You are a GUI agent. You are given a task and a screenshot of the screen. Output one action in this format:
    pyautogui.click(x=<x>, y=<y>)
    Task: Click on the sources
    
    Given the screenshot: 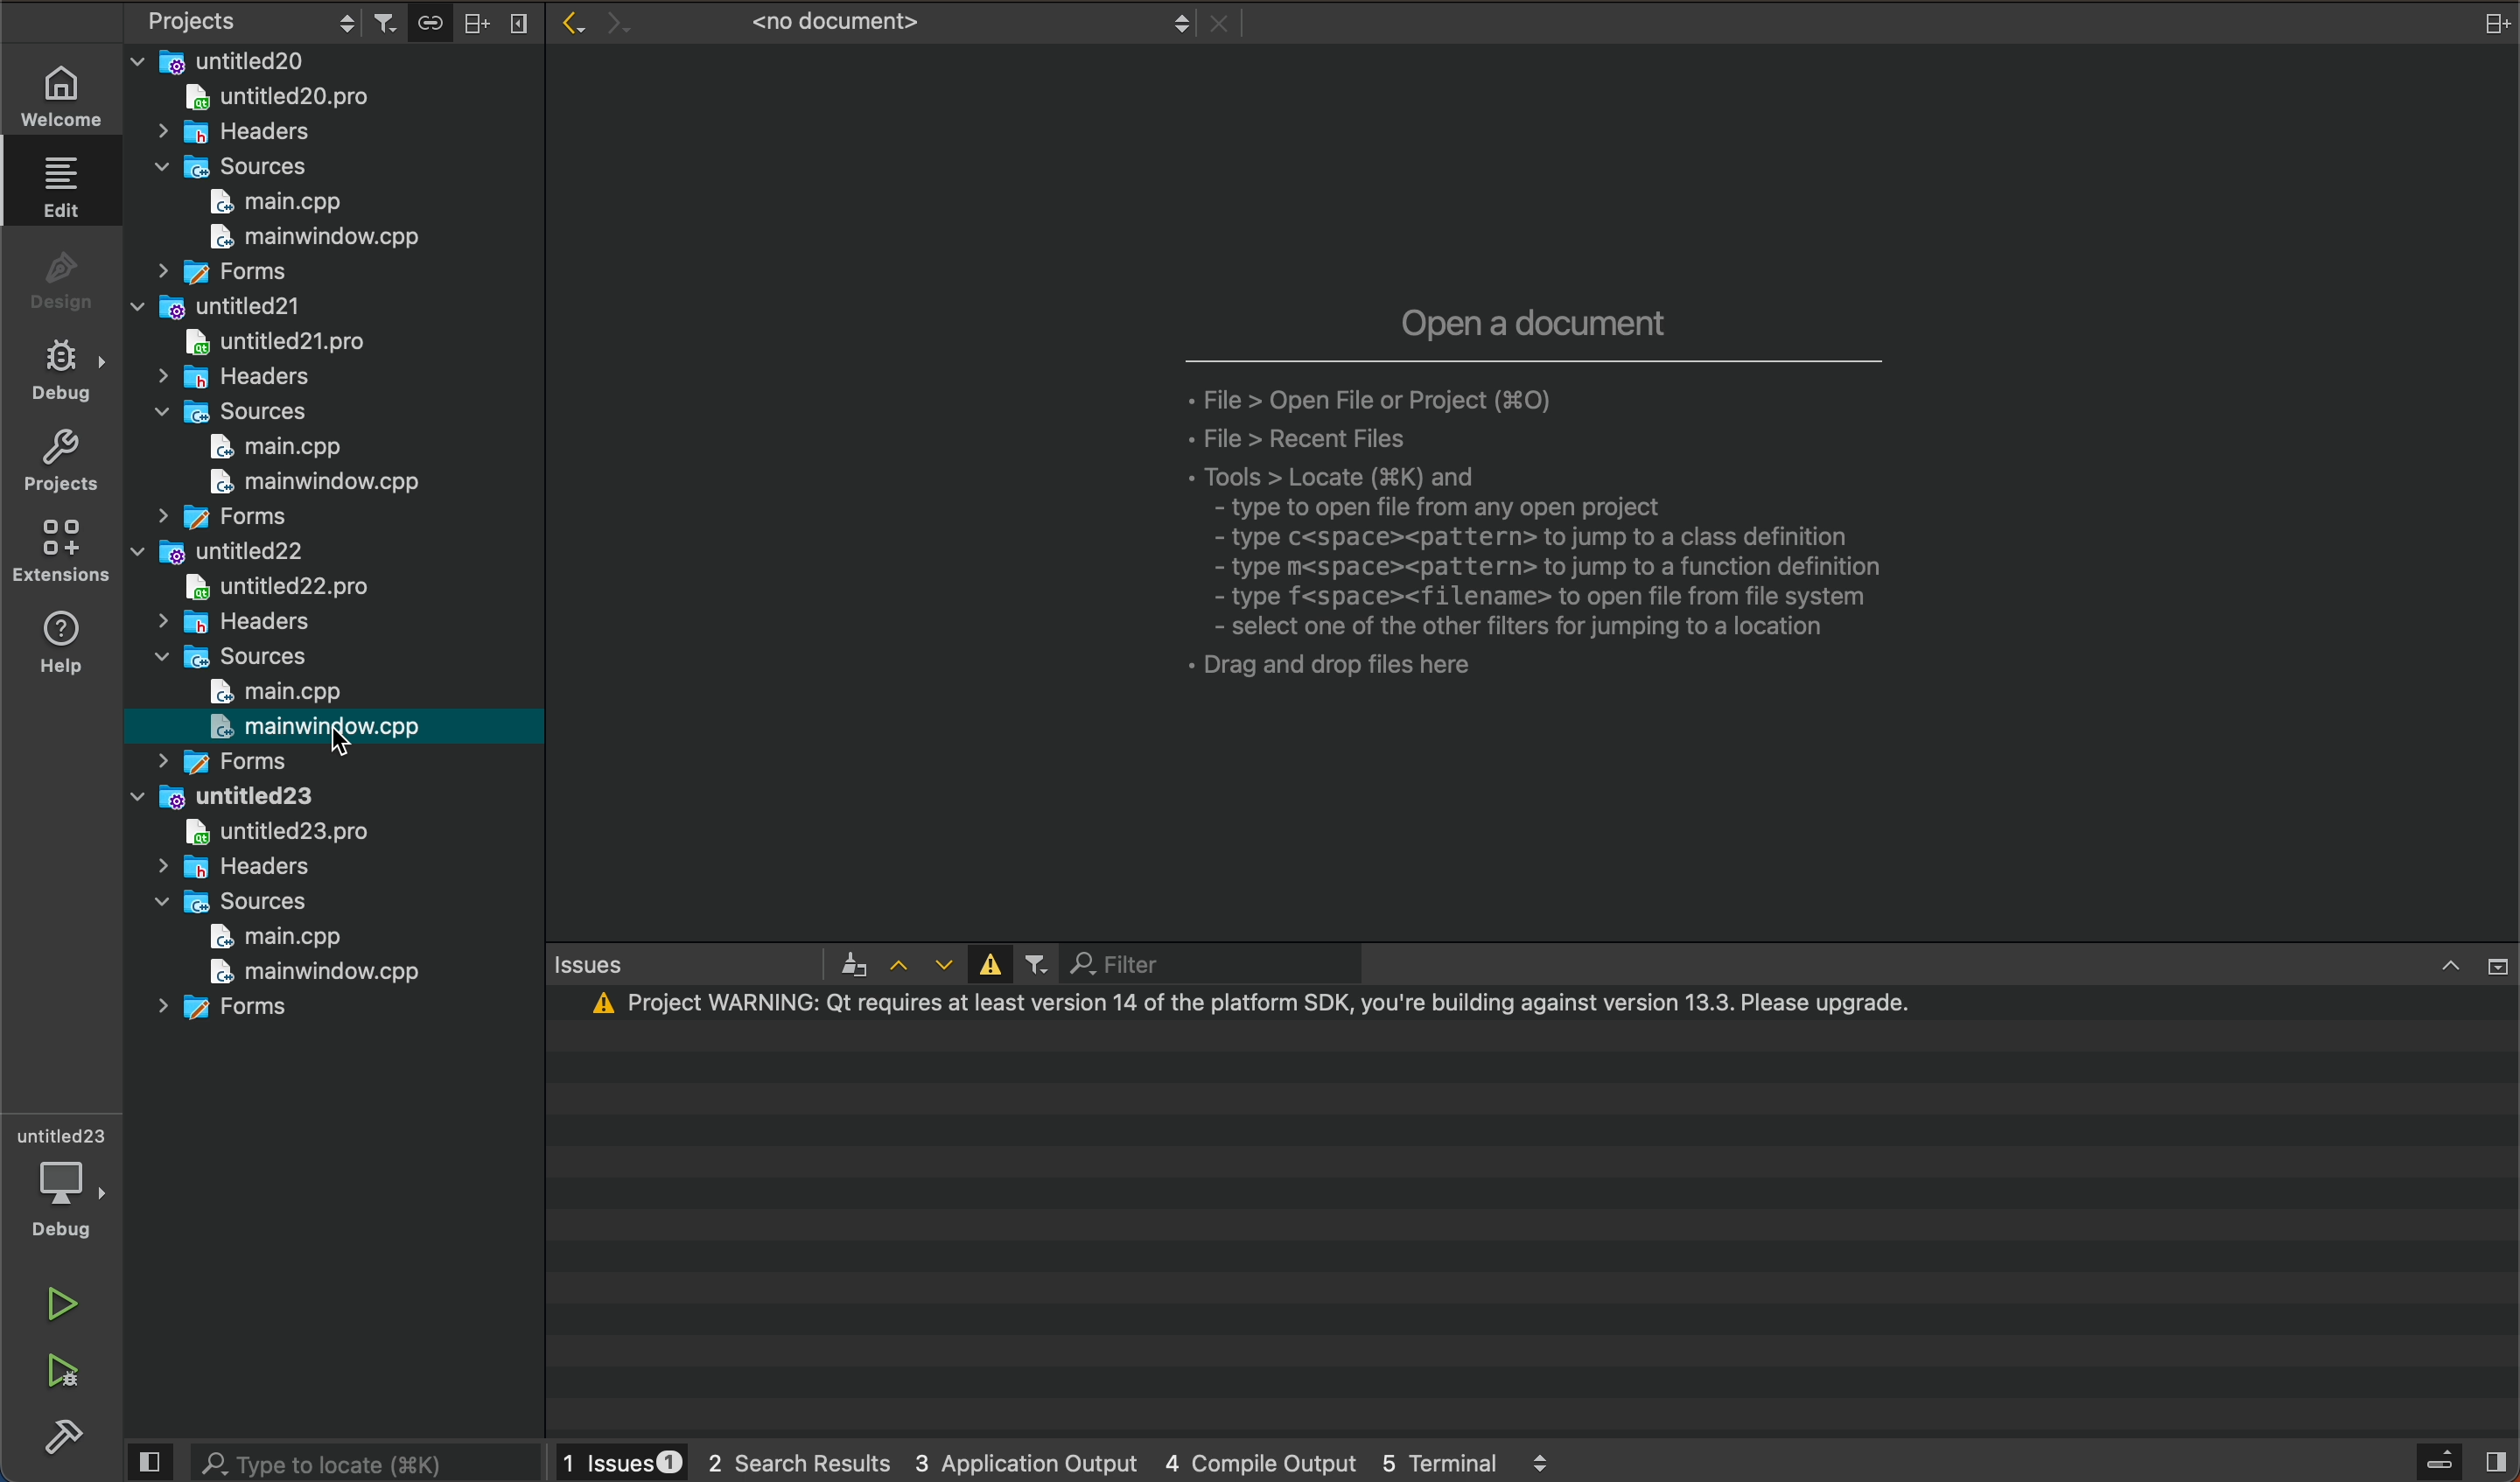 What is the action you would take?
    pyautogui.click(x=238, y=658)
    